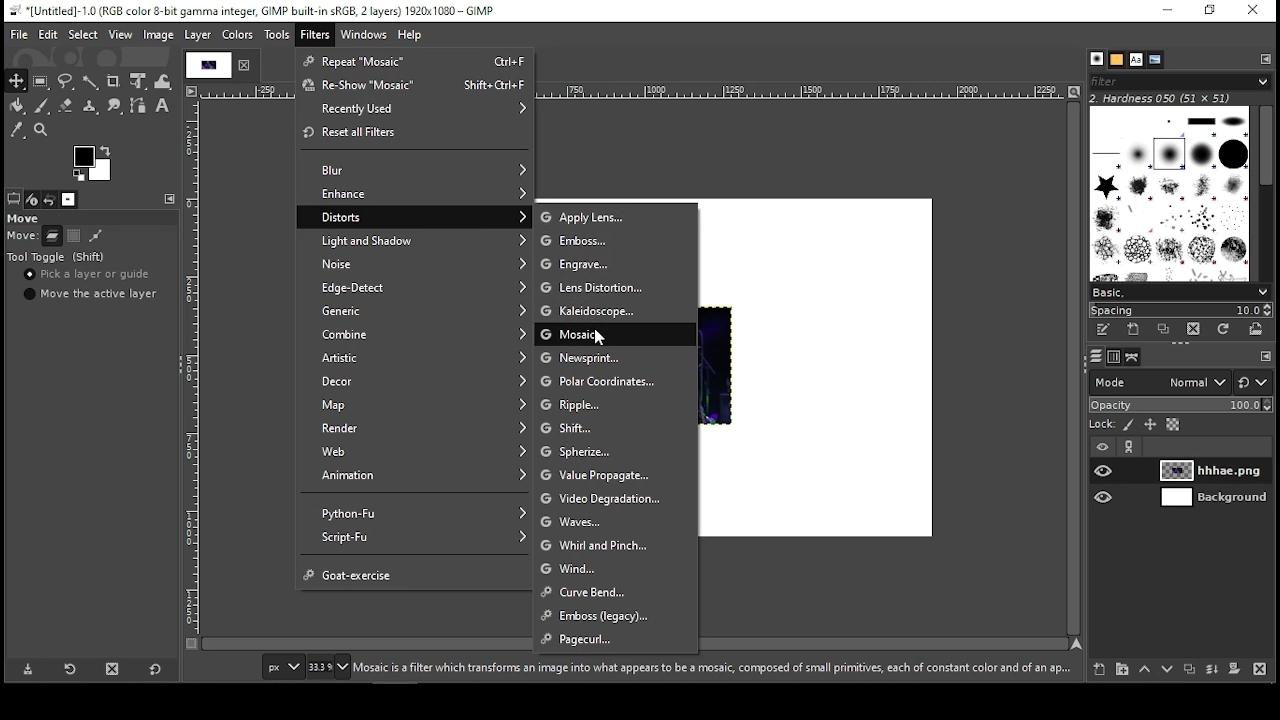  I want to click on warp transform tool, so click(165, 81).